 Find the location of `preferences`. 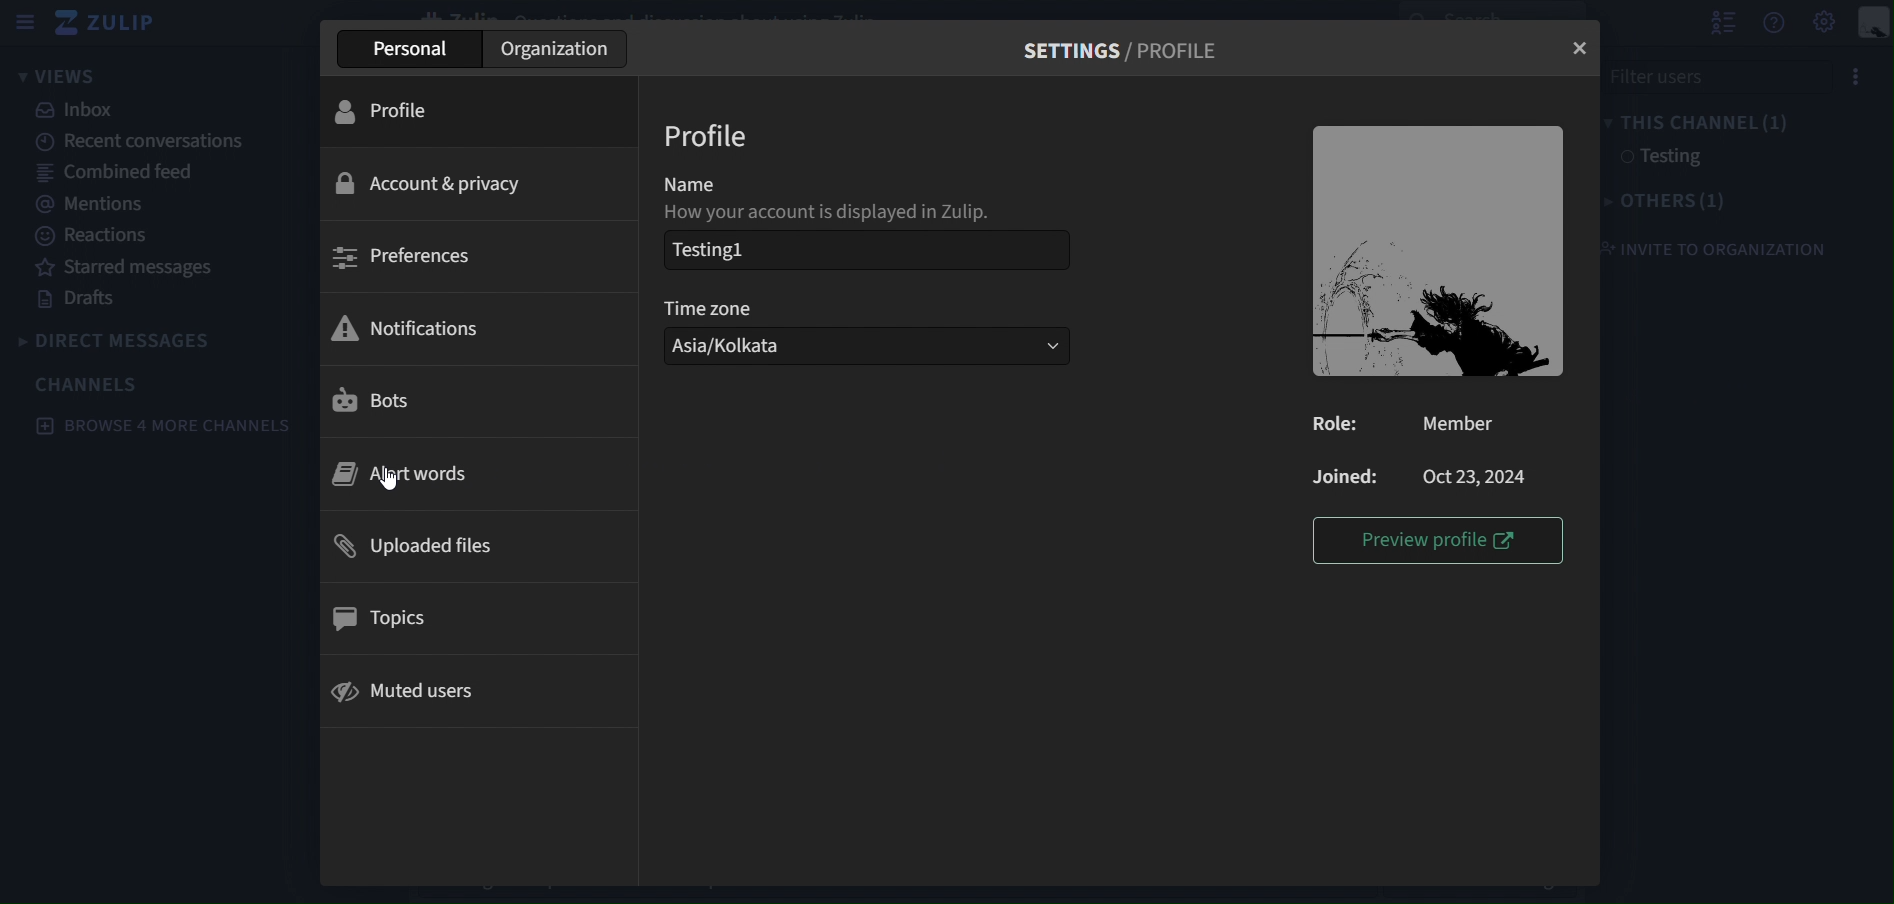

preferences is located at coordinates (405, 256).